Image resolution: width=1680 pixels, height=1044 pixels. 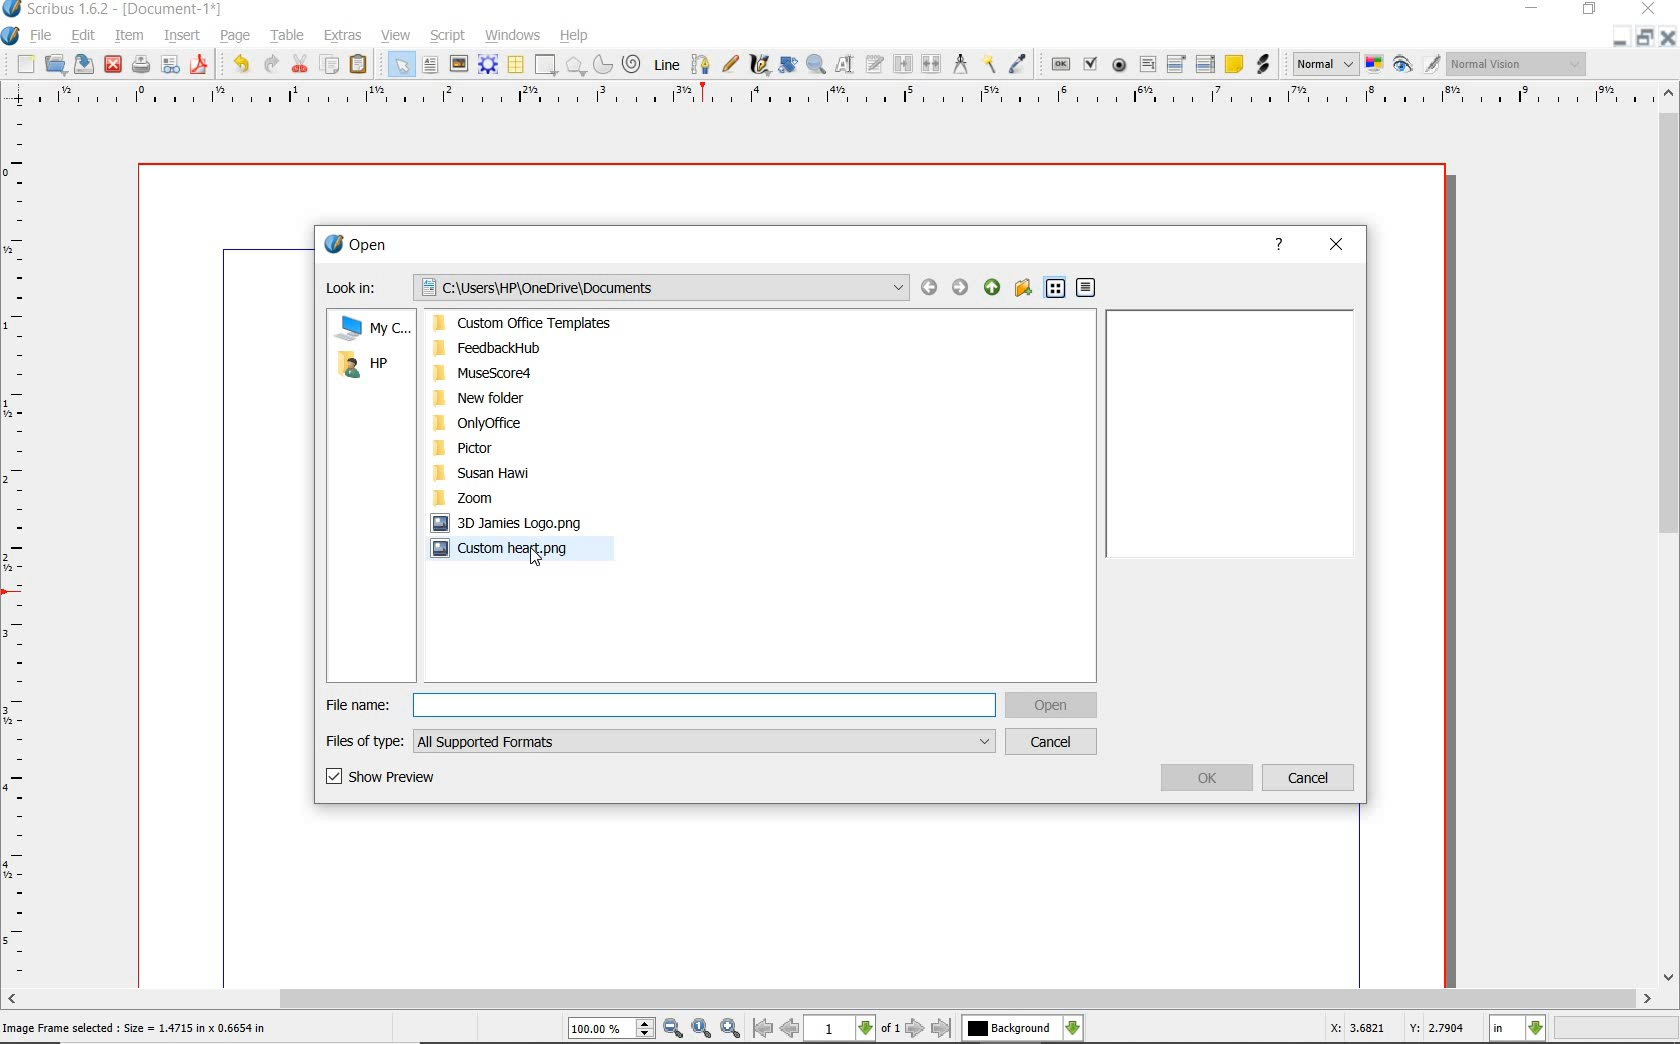 I want to click on spiral, so click(x=633, y=65).